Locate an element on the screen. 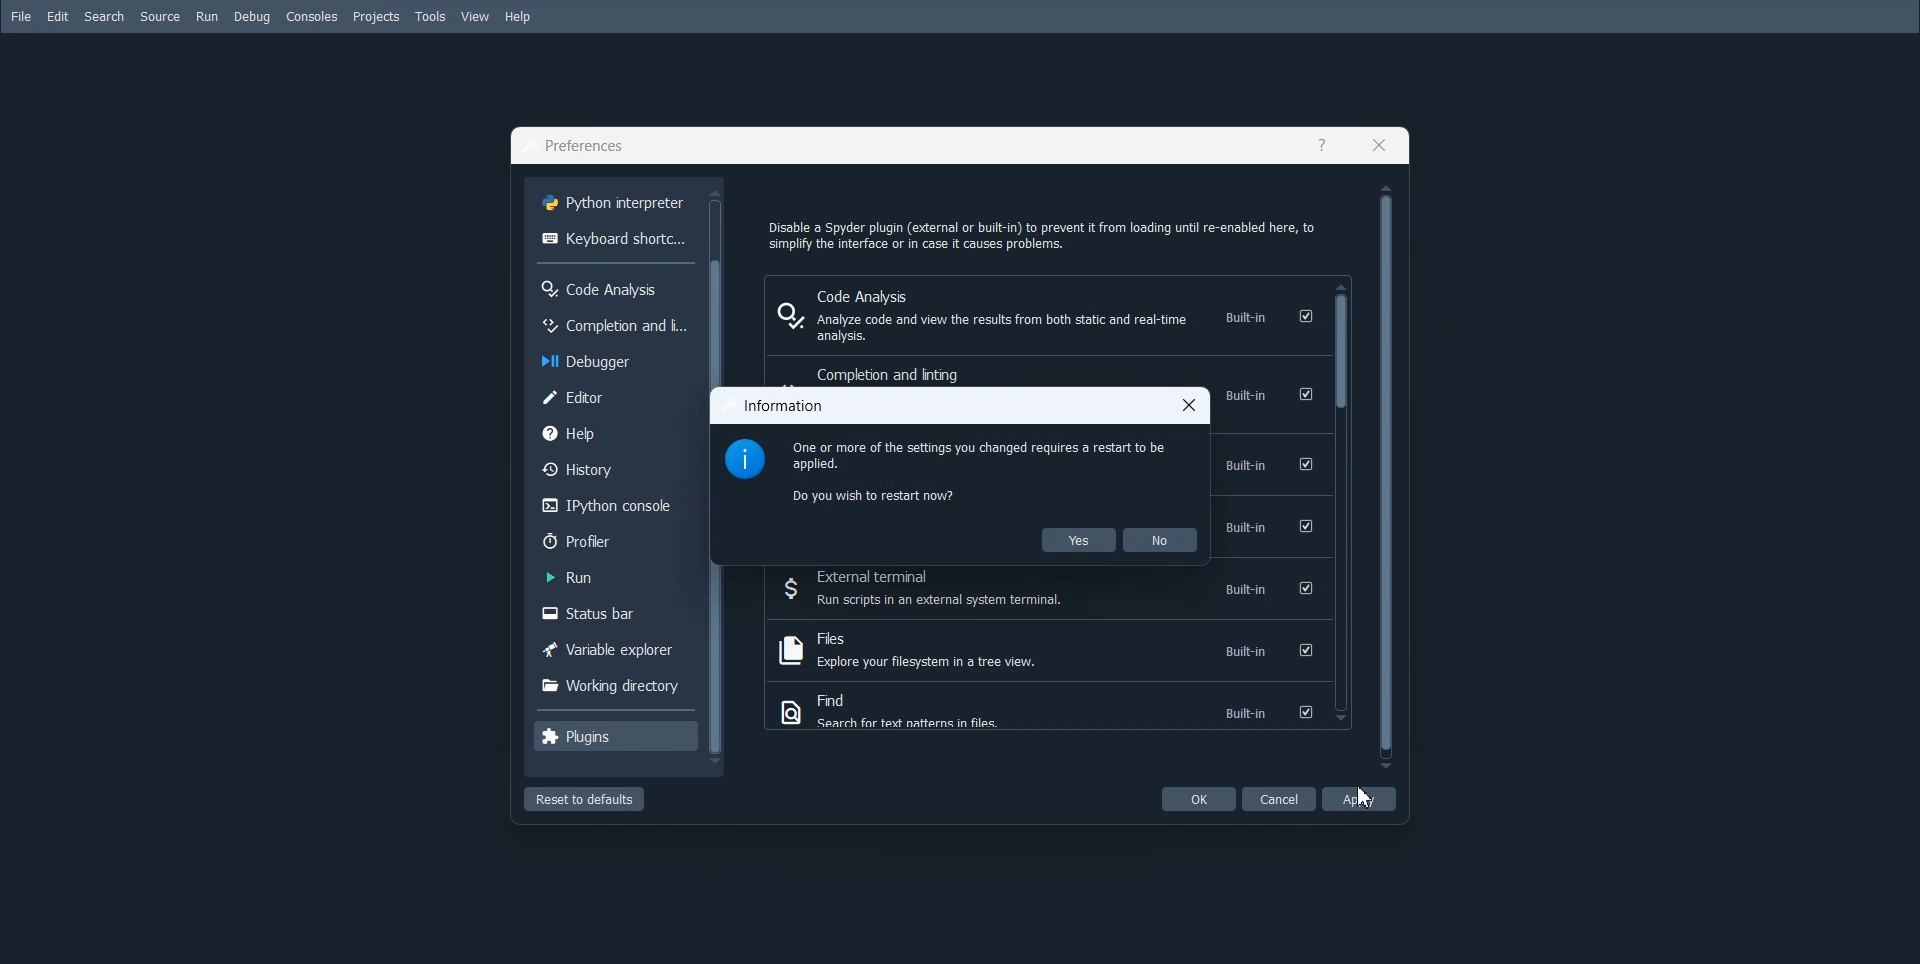 The image size is (1920, 964). Help is located at coordinates (613, 431).